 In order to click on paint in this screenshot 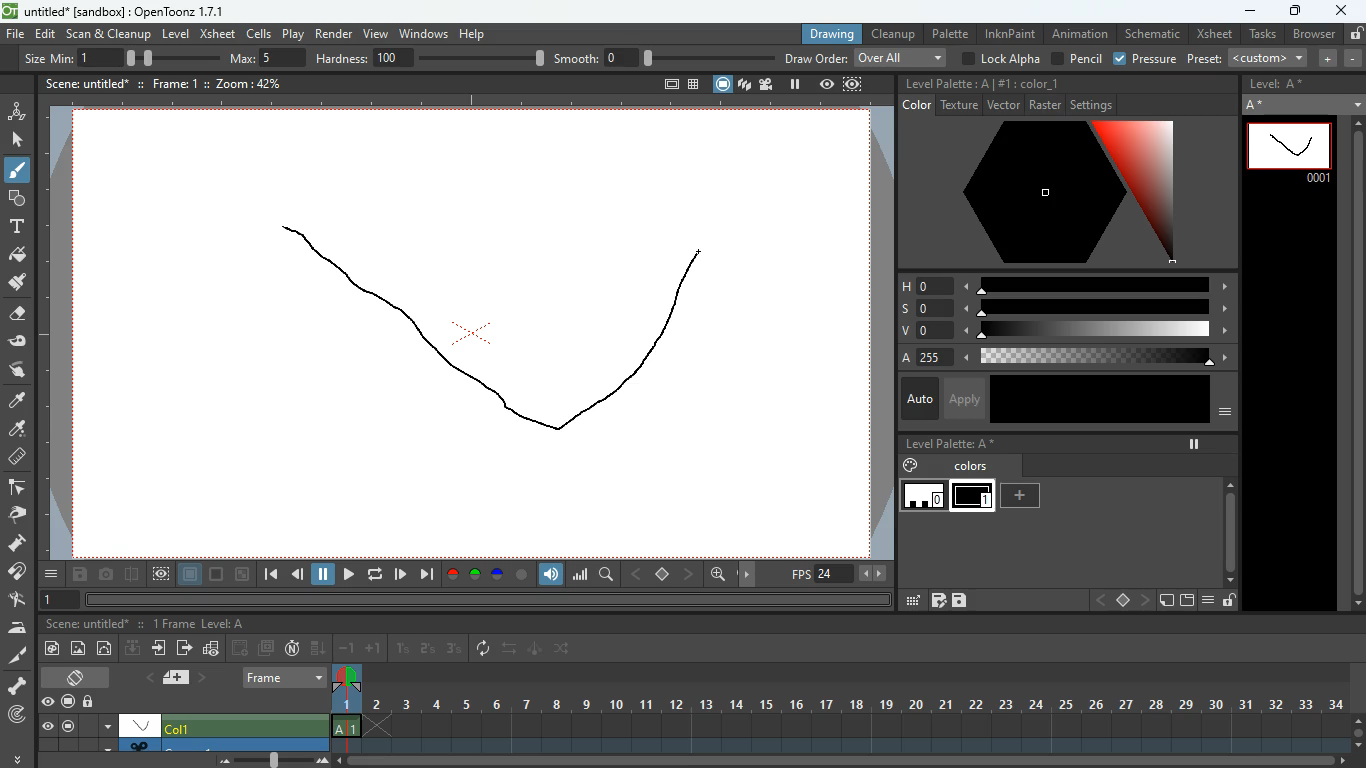, I will do `click(50, 650)`.